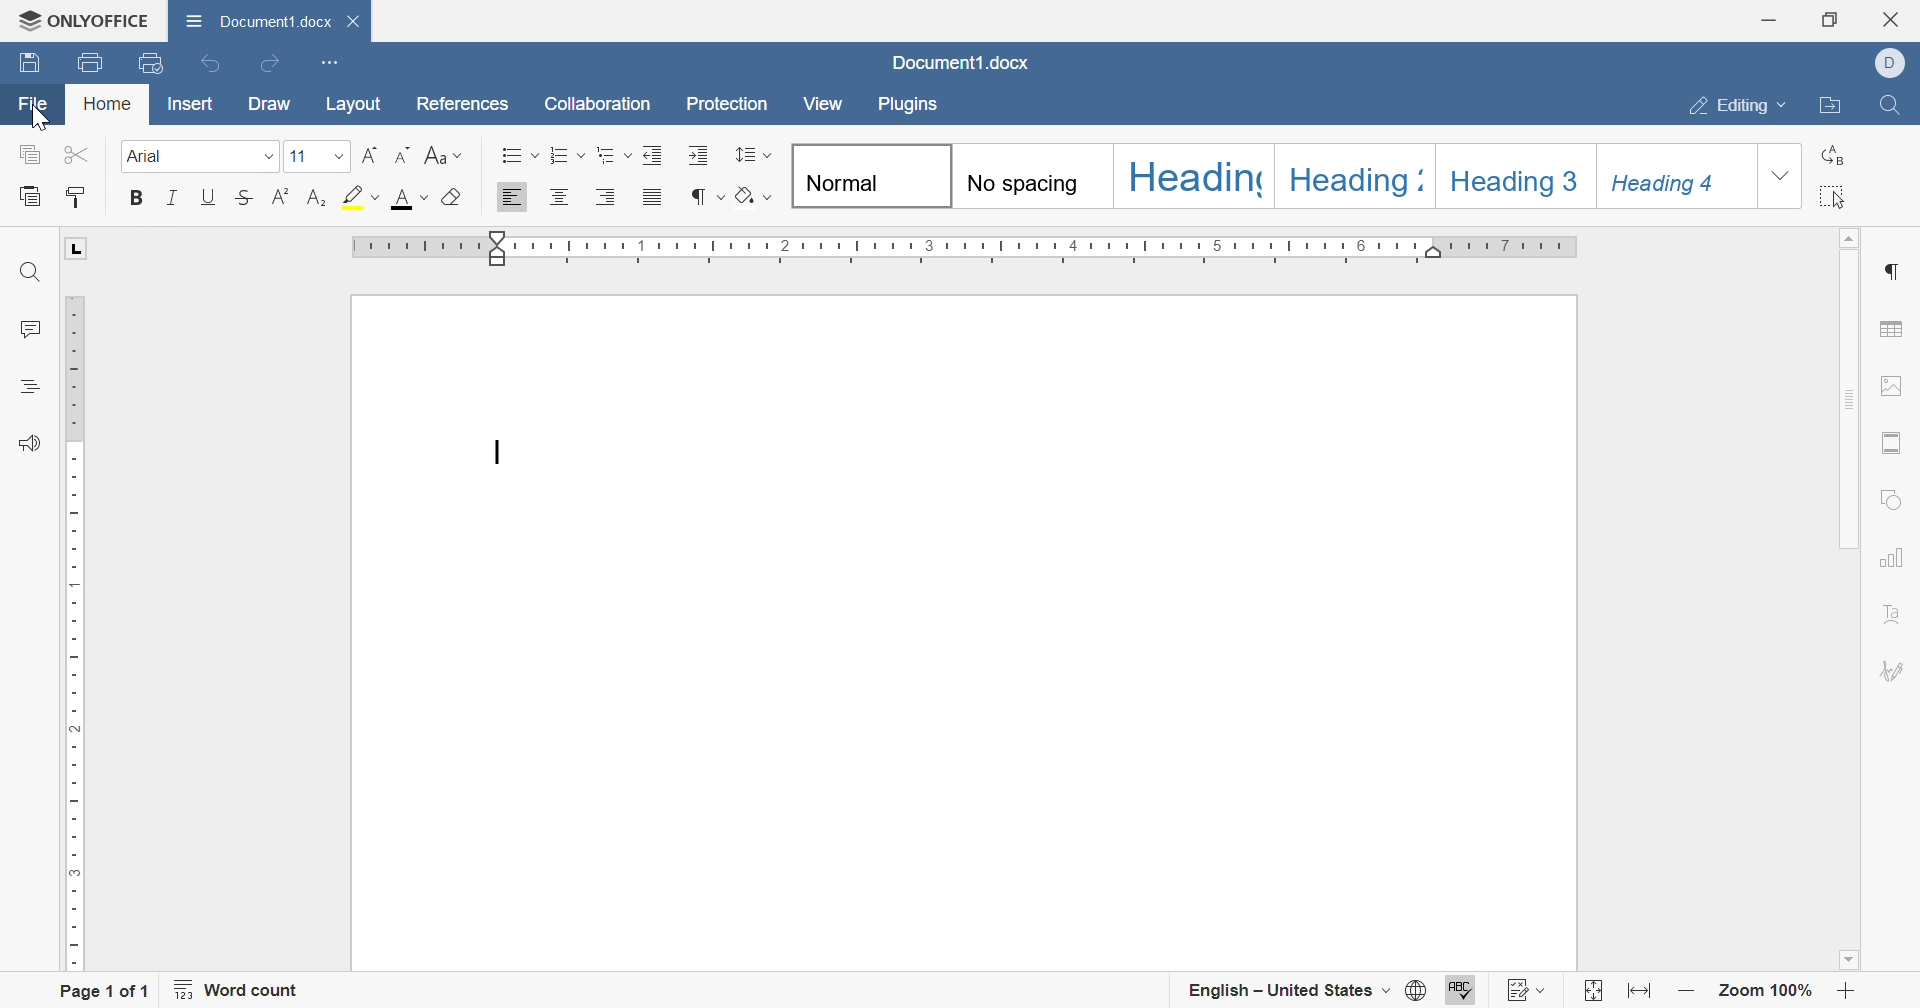 This screenshot has height=1008, width=1920. What do you see at coordinates (725, 109) in the screenshot?
I see `protection` at bounding box center [725, 109].